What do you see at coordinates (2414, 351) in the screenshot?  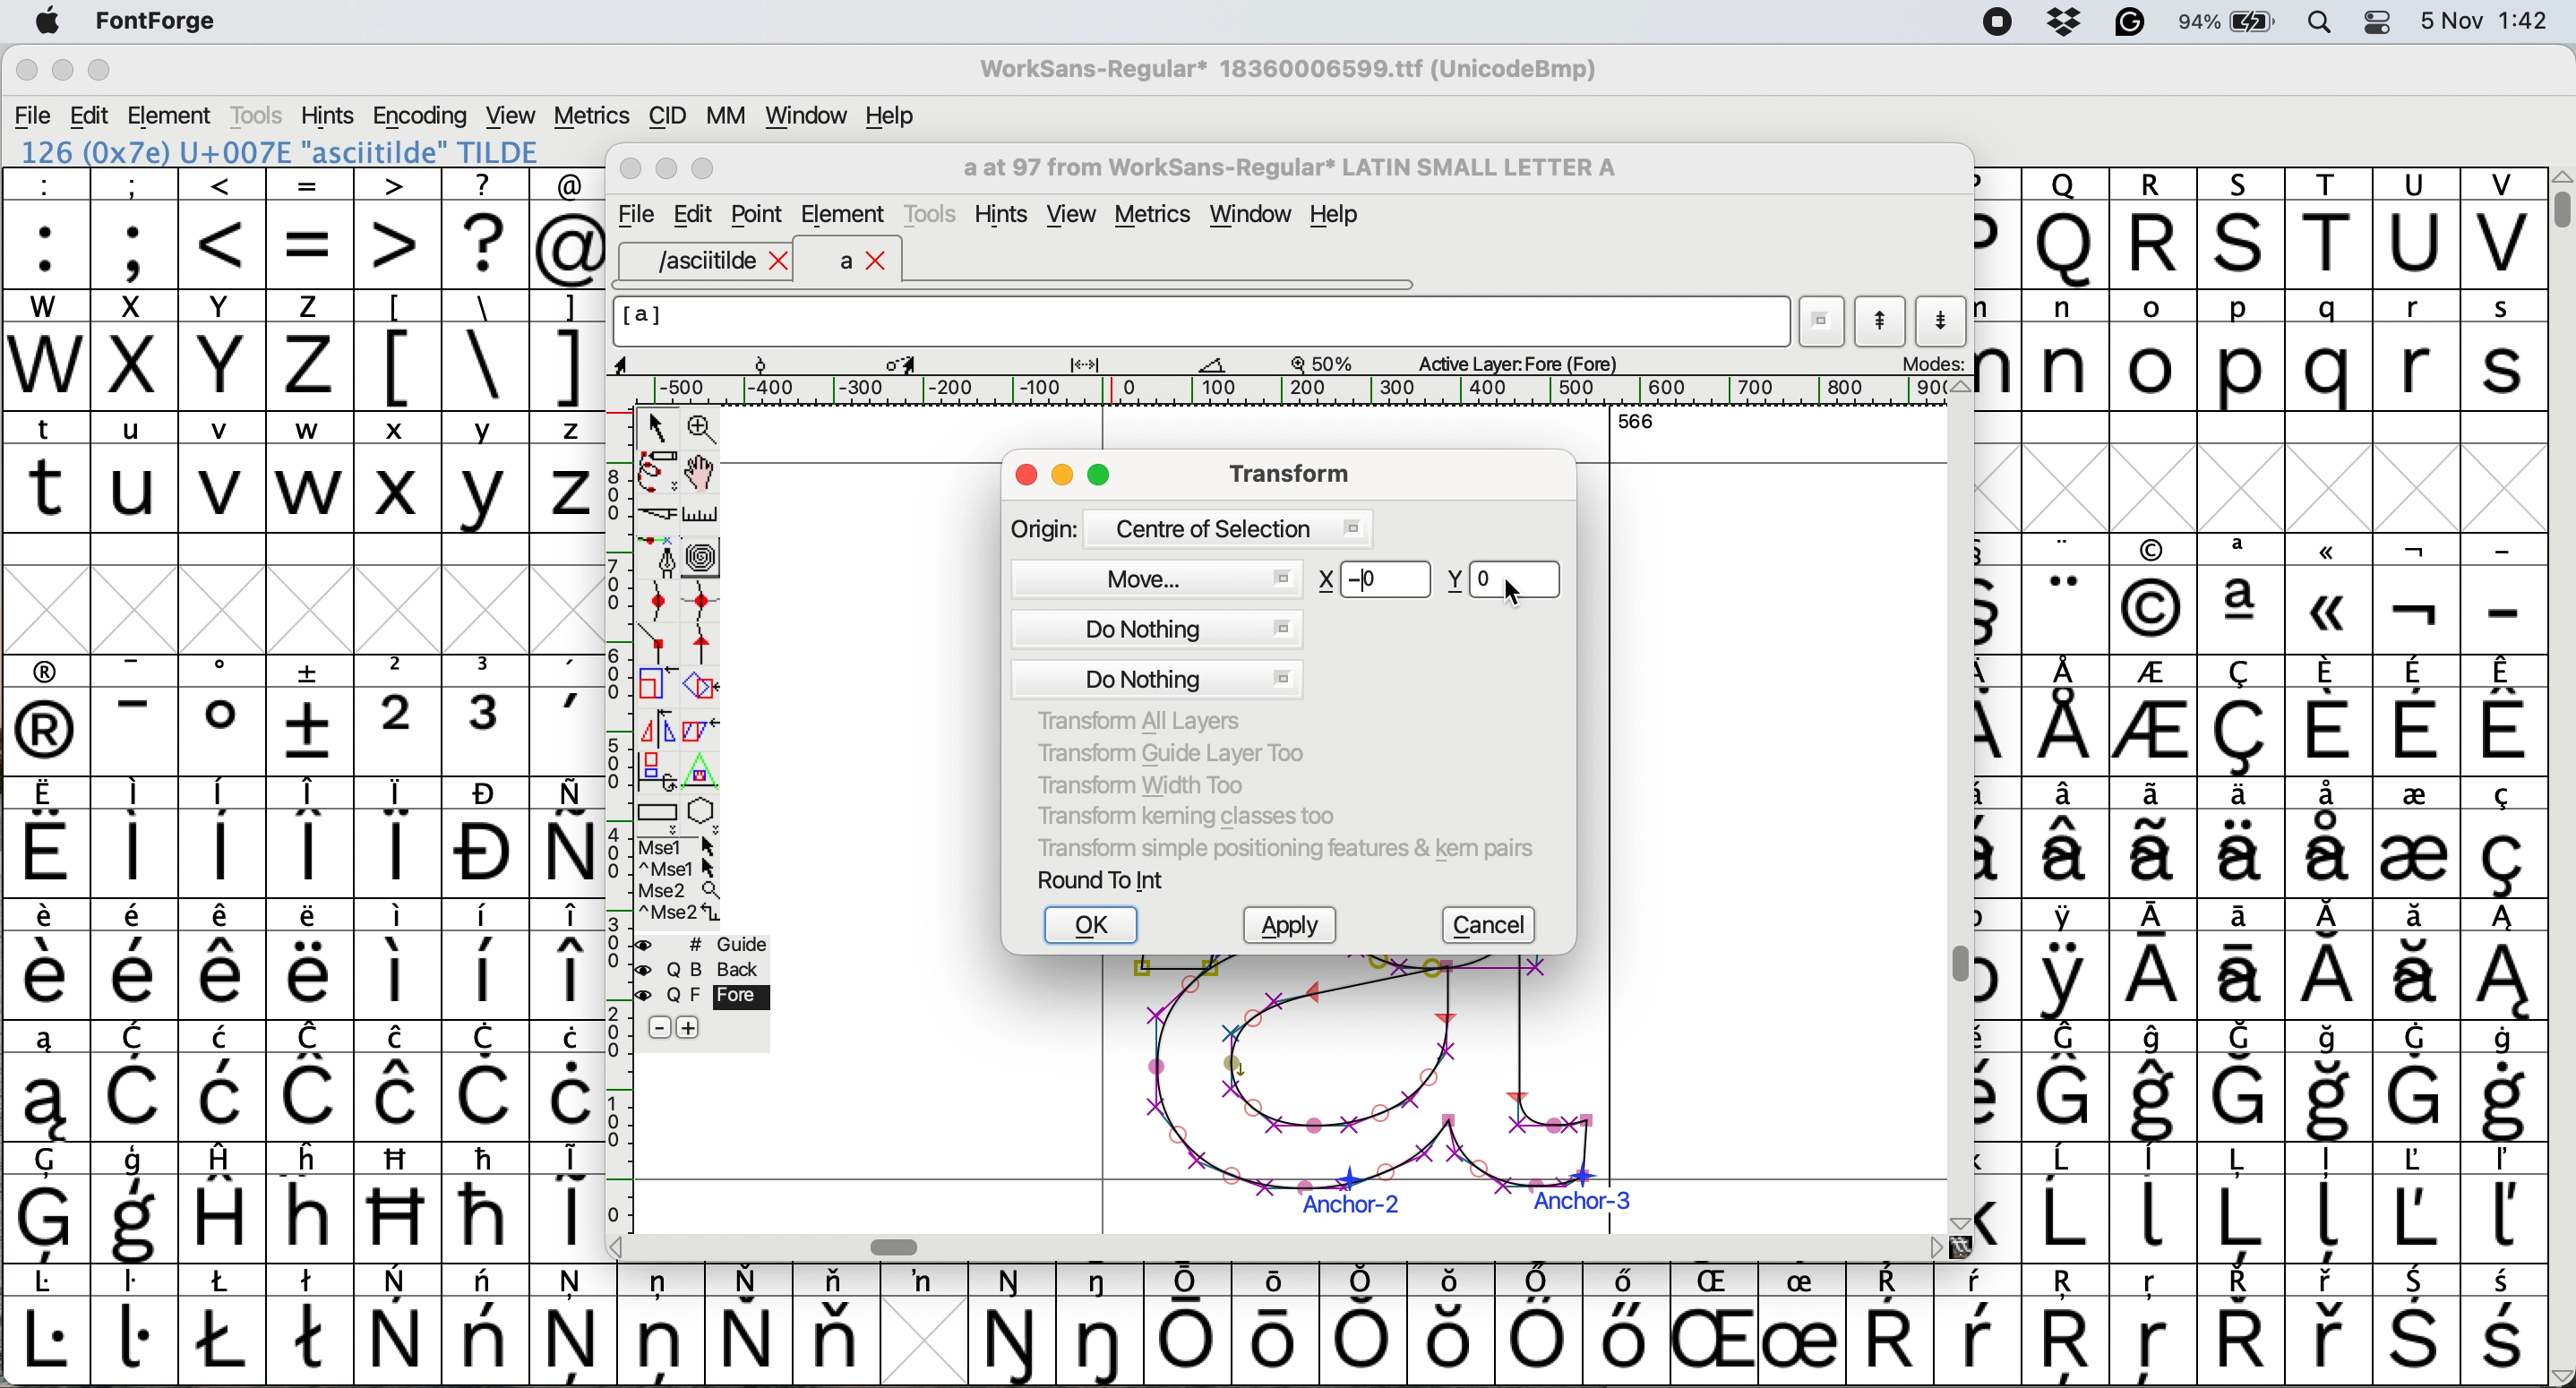 I see `r` at bounding box center [2414, 351].